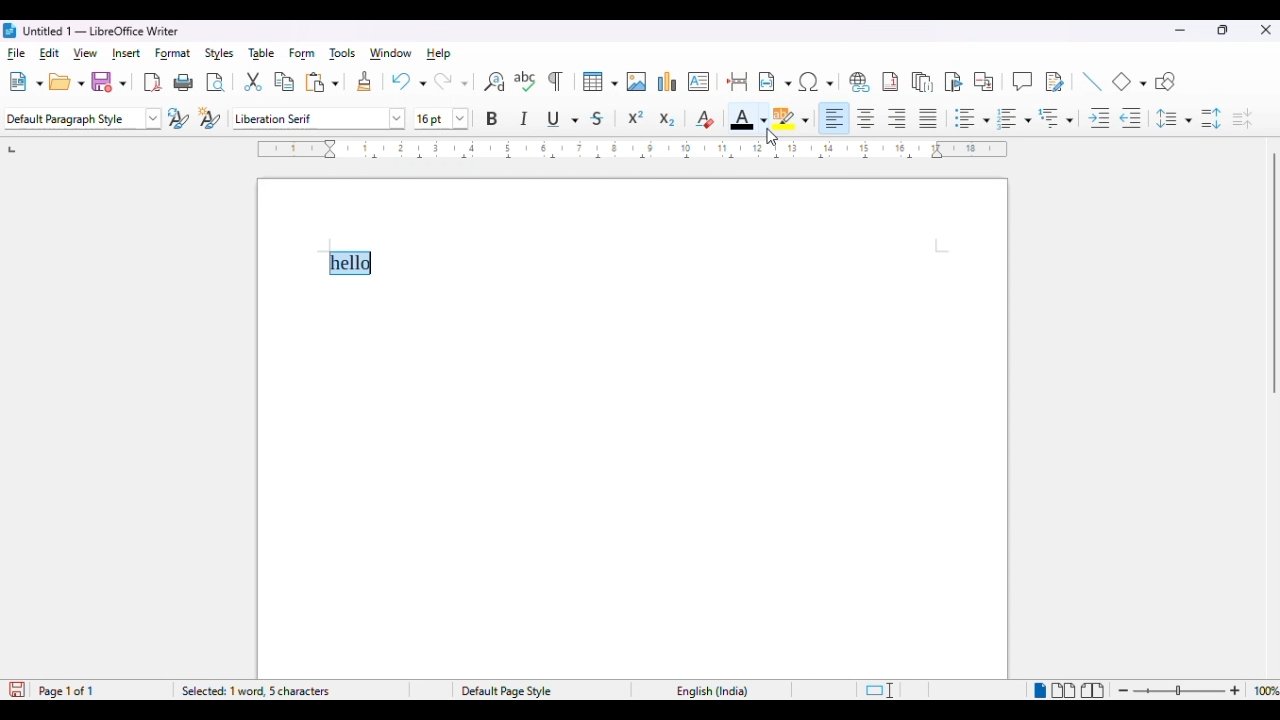 Image resolution: width=1280 pixels, height=720 pixels. What do you see at coordinates (1093, 692) in the screenshot?
I see `book view` at bounding box center [1093, 692].